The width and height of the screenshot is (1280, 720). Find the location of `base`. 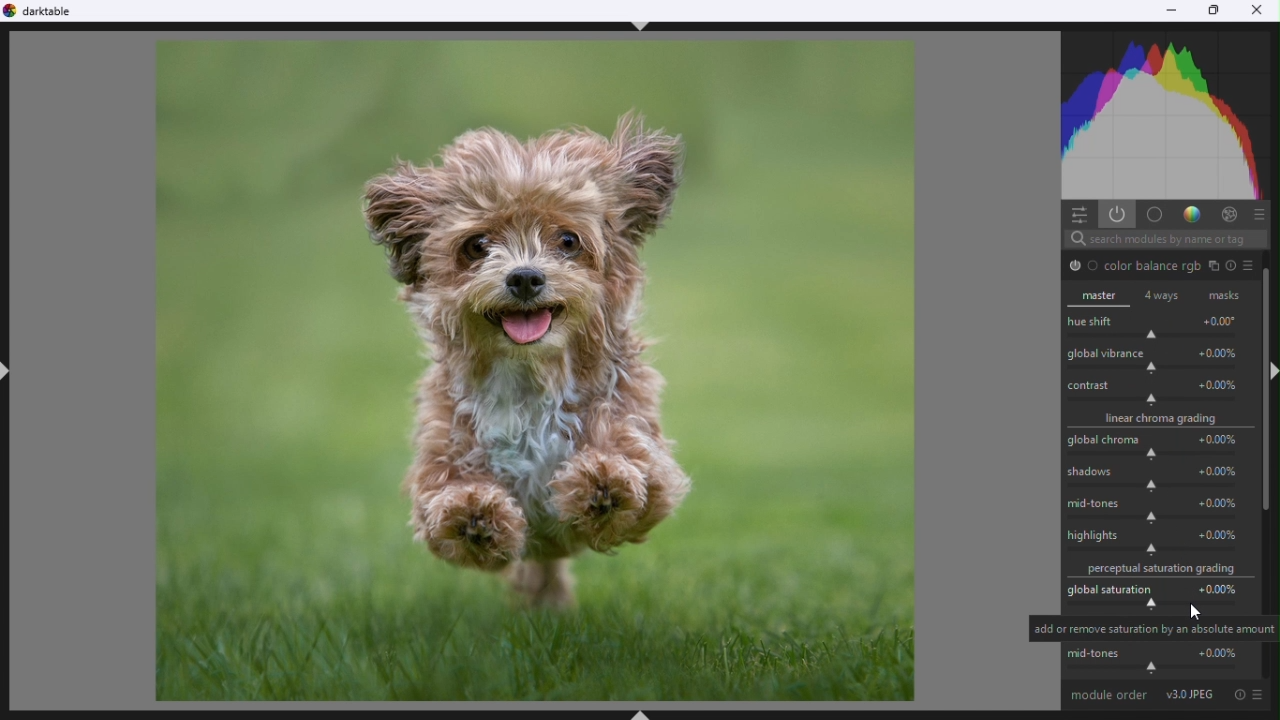

base is located at coordinates (1155, 215).